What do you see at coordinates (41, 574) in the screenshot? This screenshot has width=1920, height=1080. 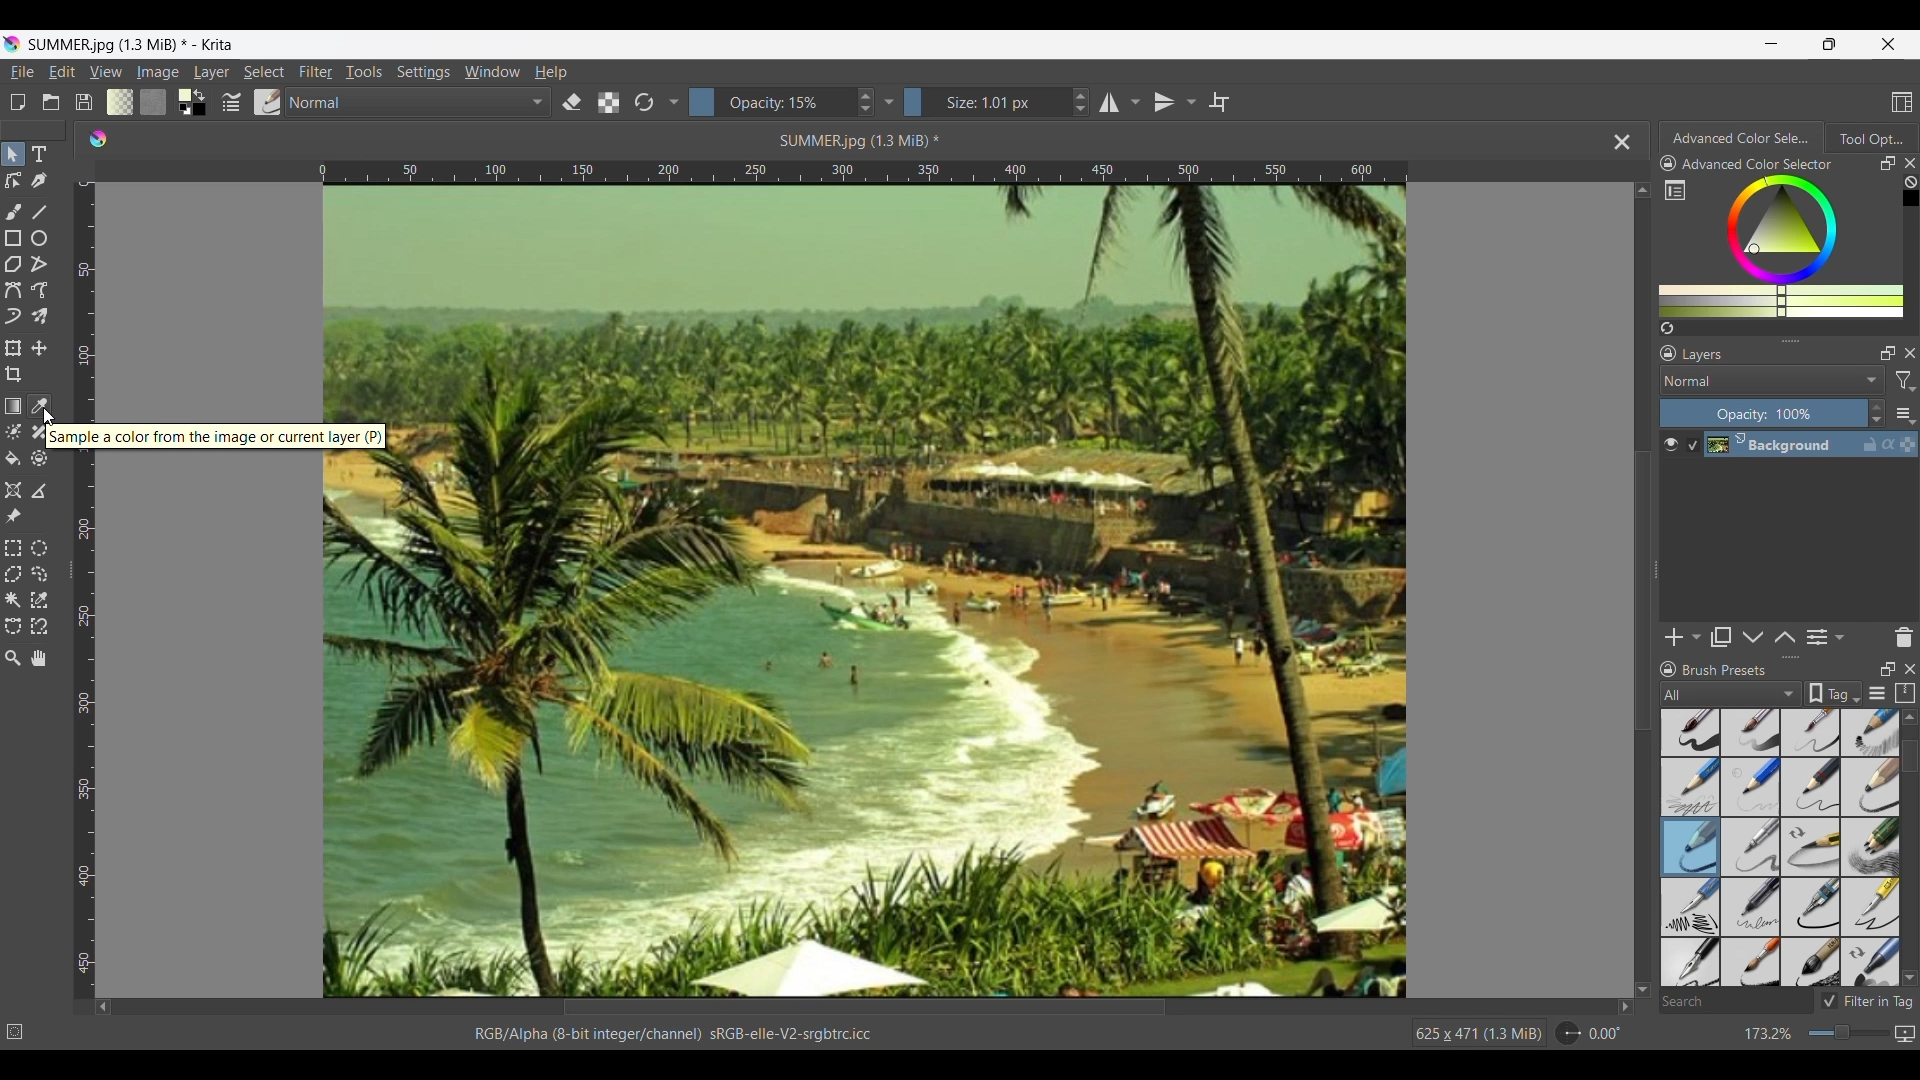 I see `Freehand selection tool` at bounding box center [41, 574].